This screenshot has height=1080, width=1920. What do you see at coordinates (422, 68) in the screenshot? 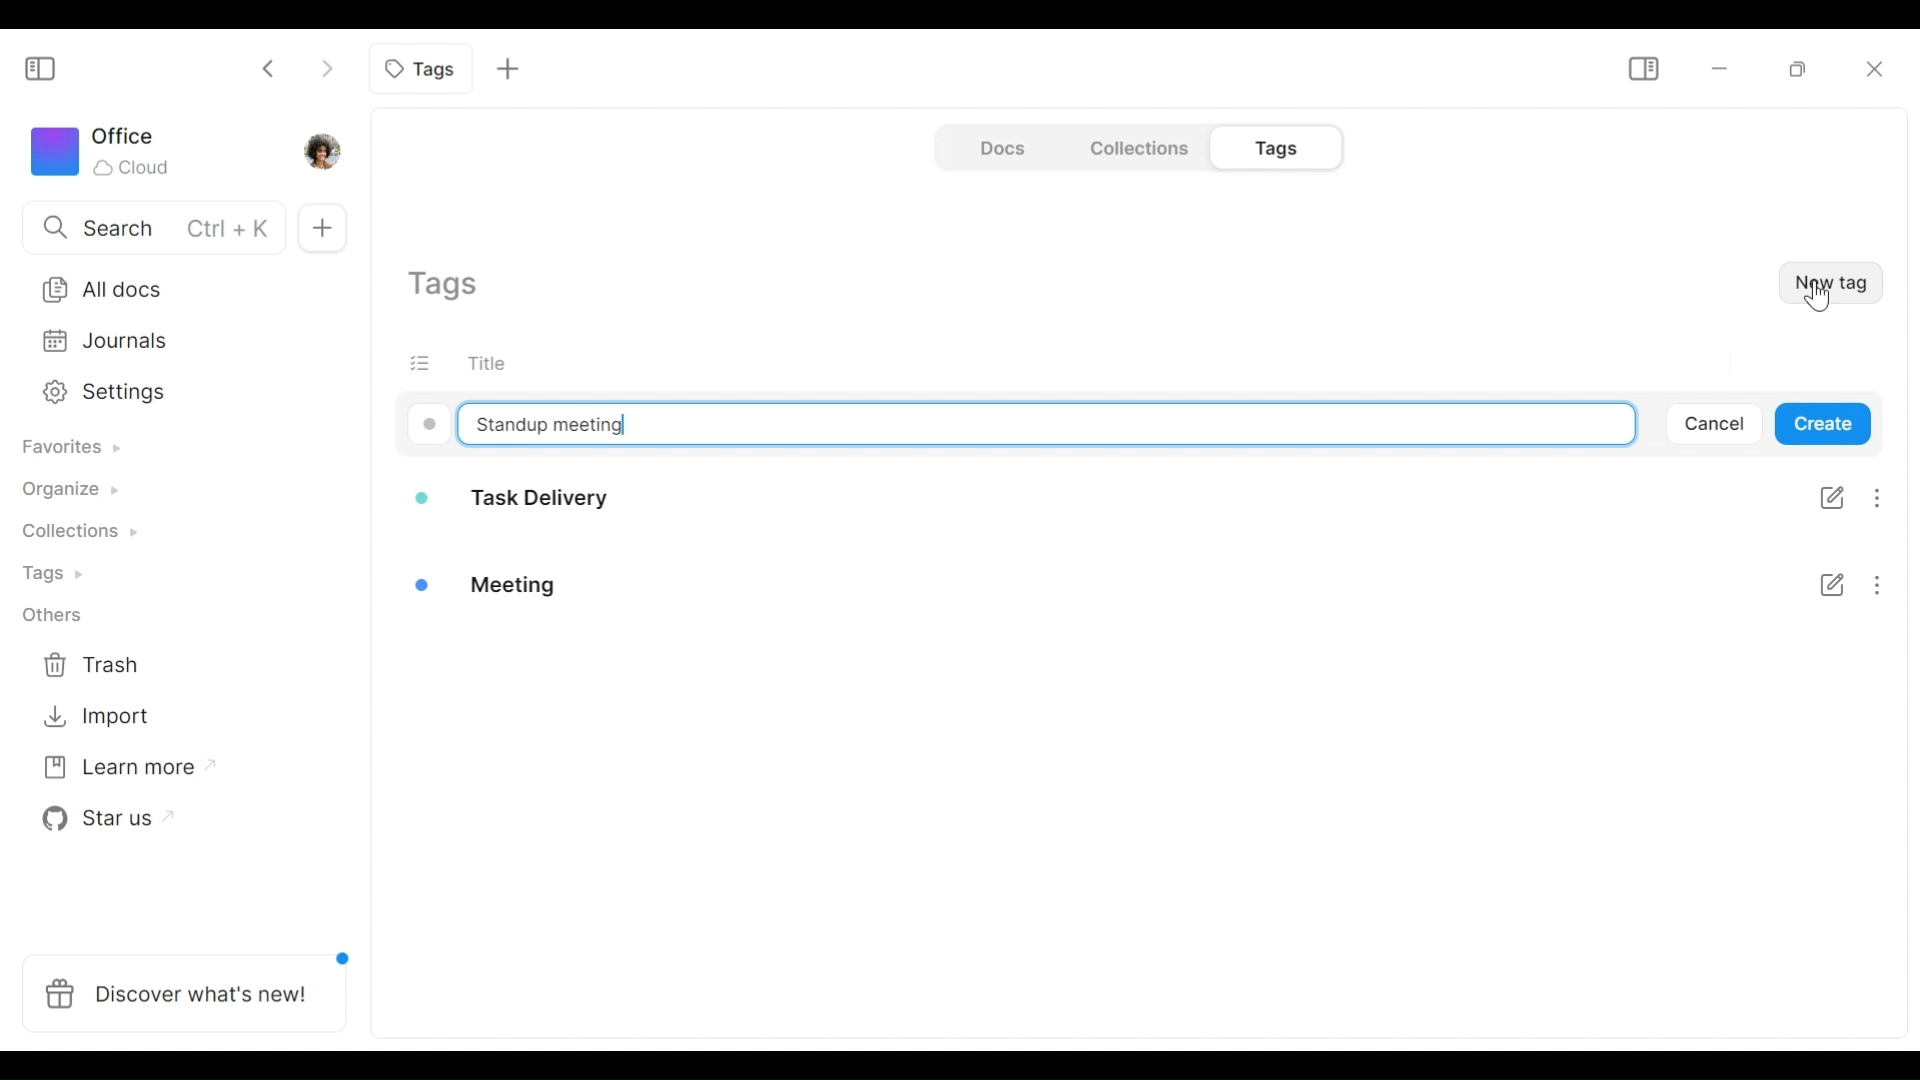
I see `Current tab` at bounding box center [422, 68].